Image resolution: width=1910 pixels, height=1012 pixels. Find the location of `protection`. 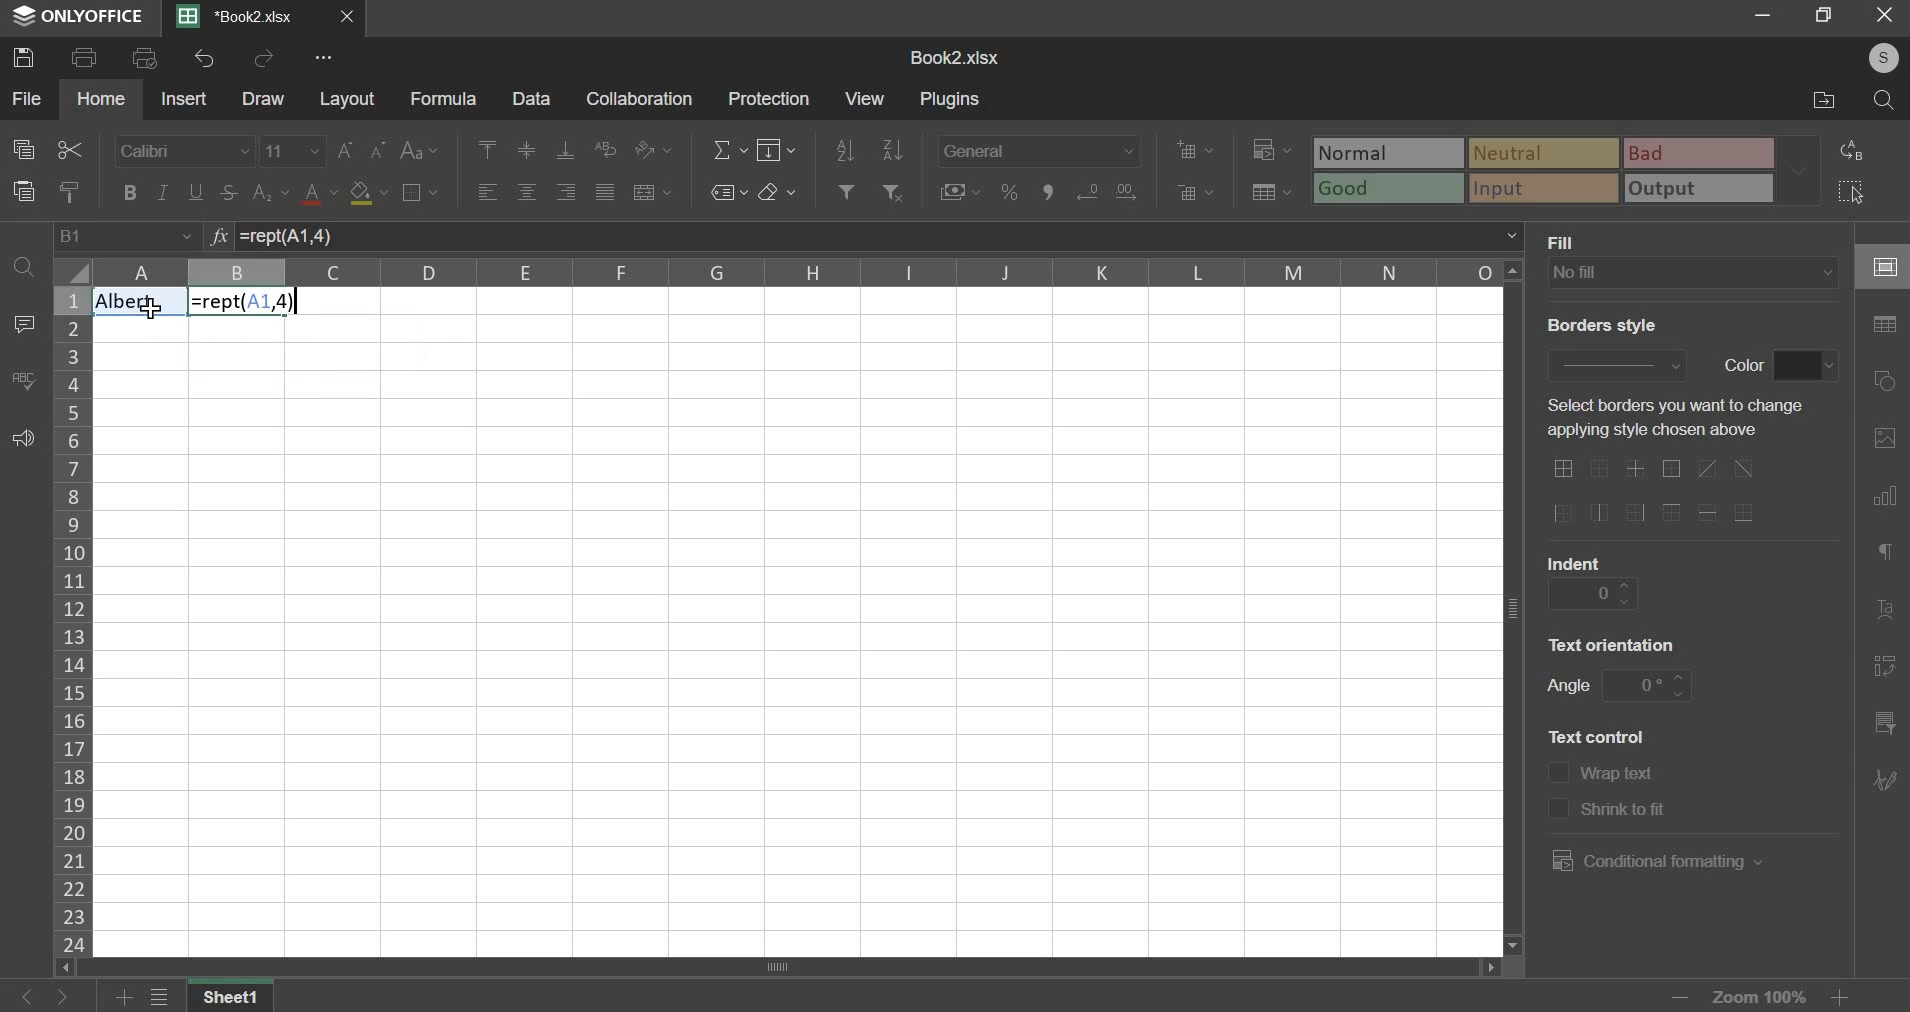

protection is located at coordinates (769, 97).